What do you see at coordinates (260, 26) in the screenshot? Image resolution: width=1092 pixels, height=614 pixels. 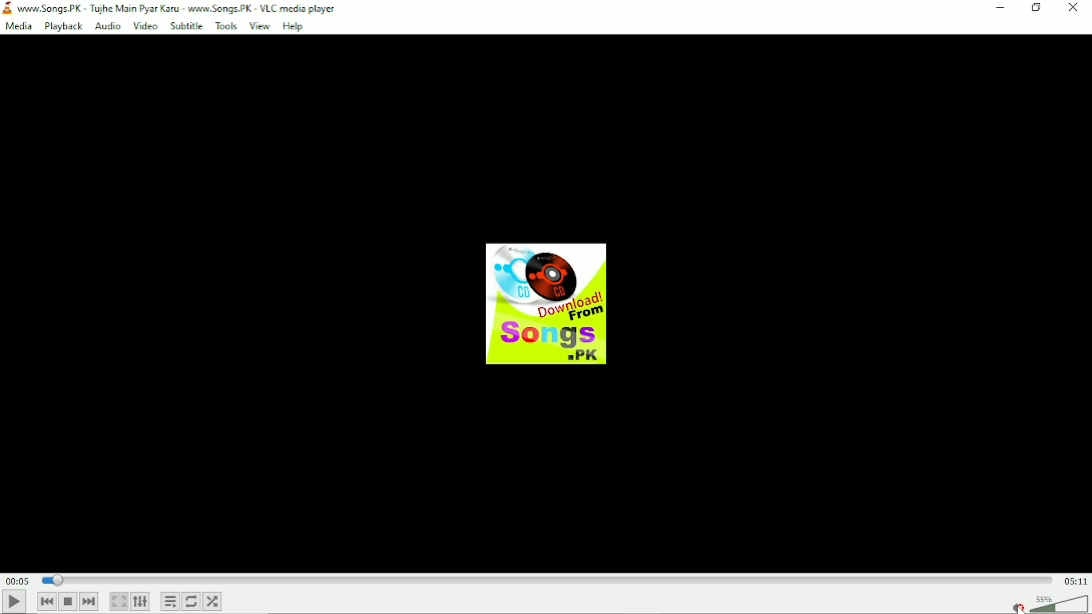 I see `View` at bounding box center [260, 26].